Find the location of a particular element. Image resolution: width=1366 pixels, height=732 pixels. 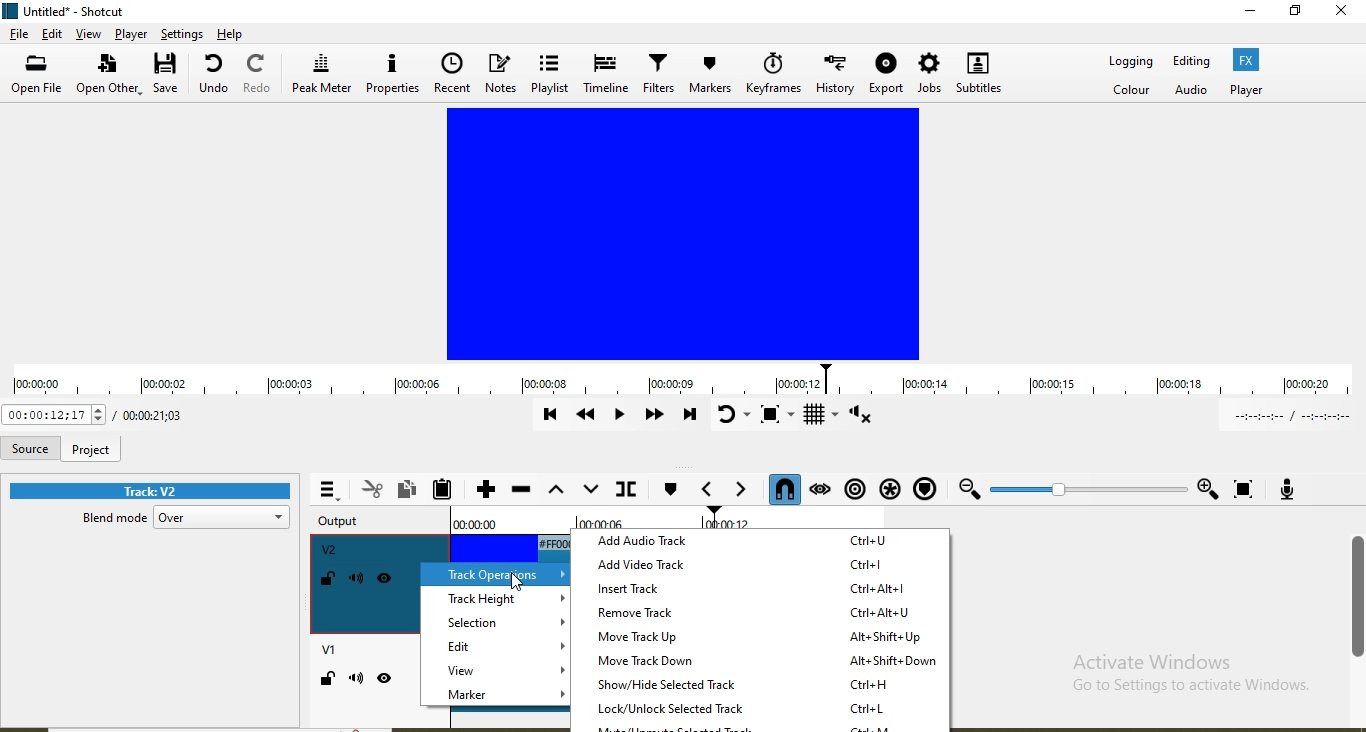

help is located at coordinates (232, 33).